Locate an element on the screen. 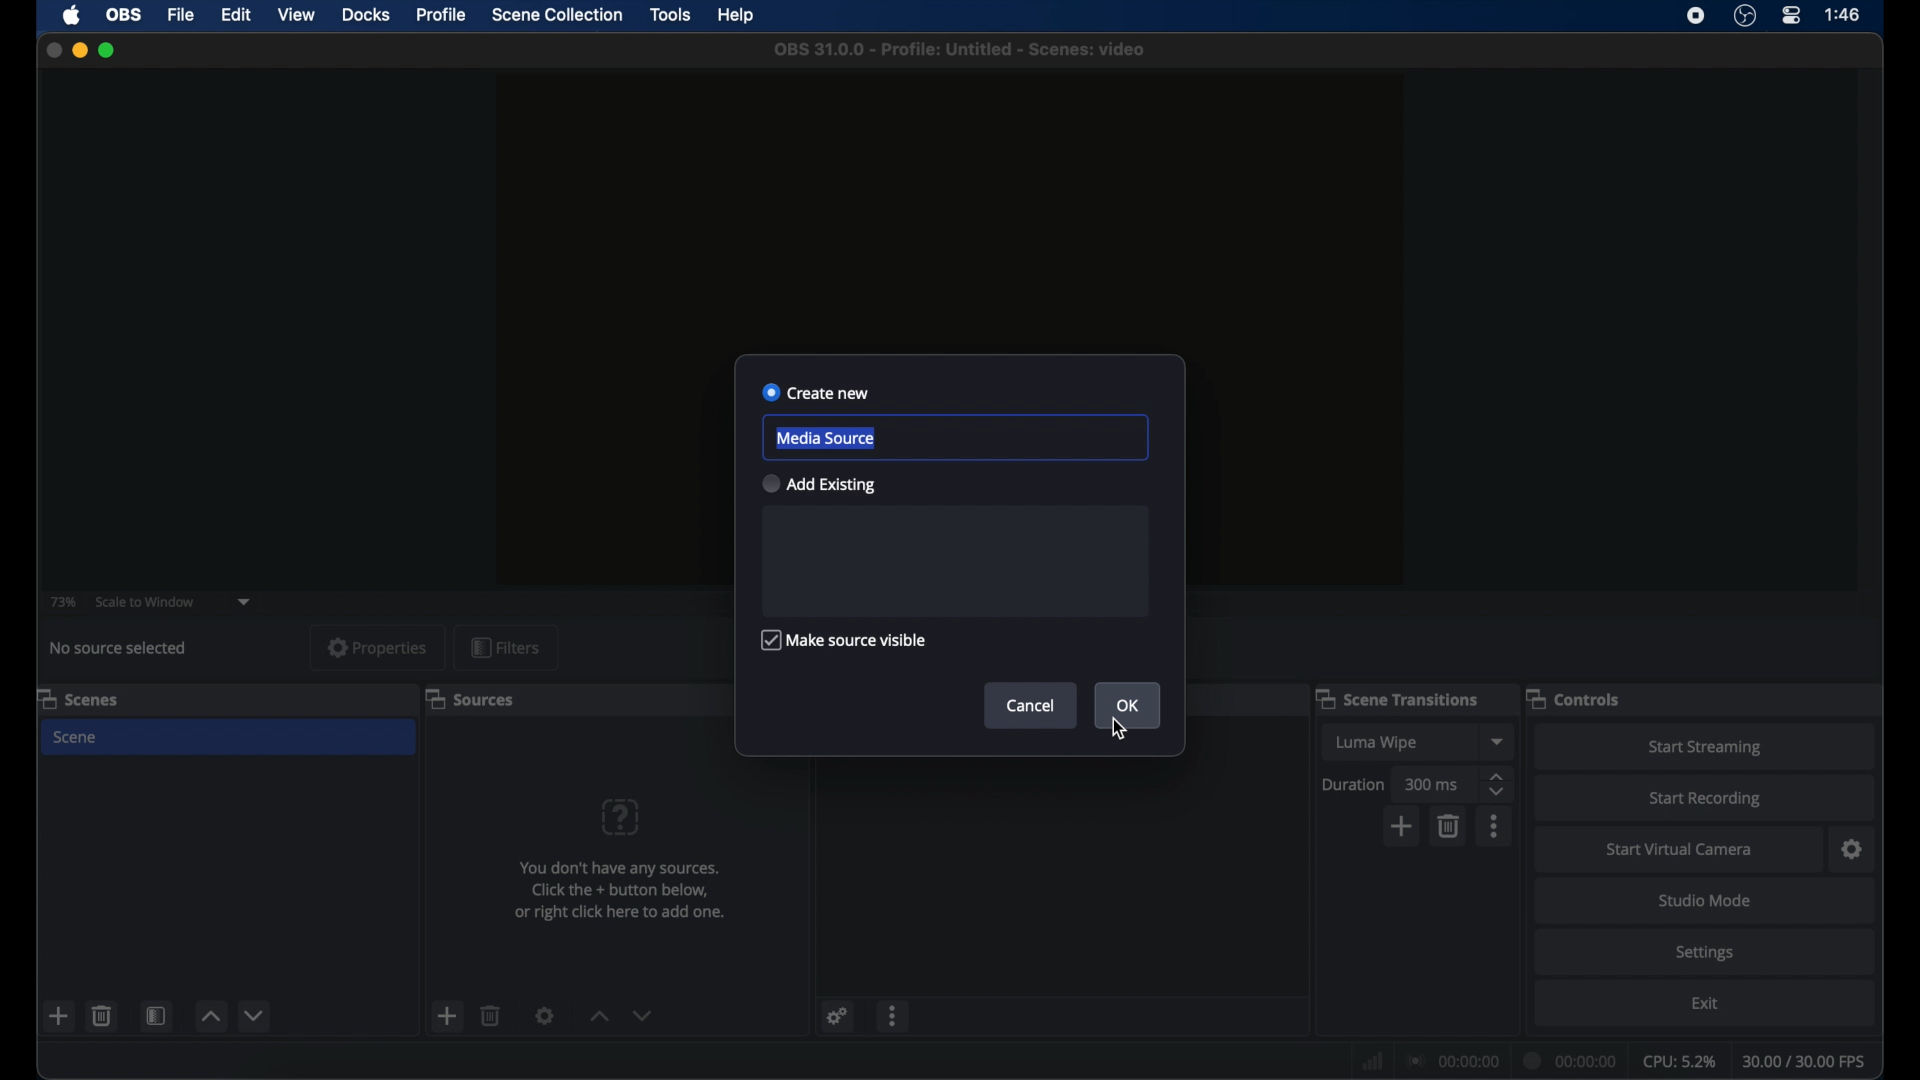 The width and height of the screenshot is (1920, 1080). controls is located at coordinates (1572, 700).